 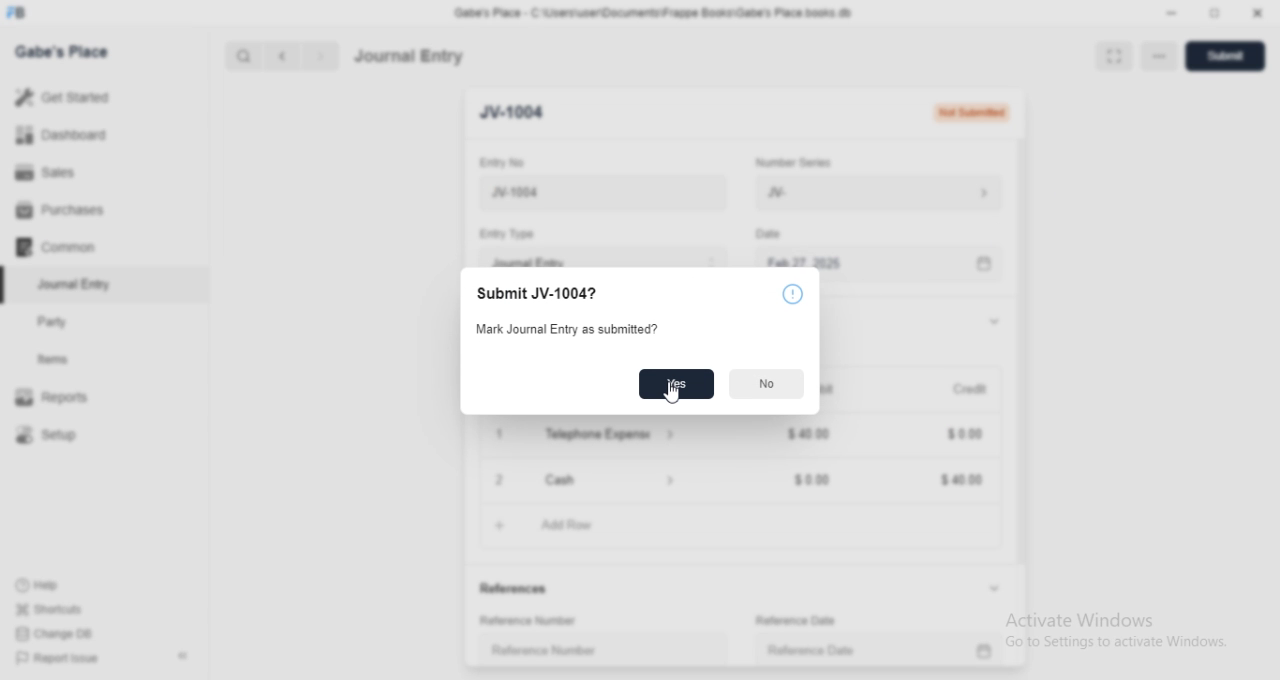 I want to click on Yes, so click(x=677, y=384).